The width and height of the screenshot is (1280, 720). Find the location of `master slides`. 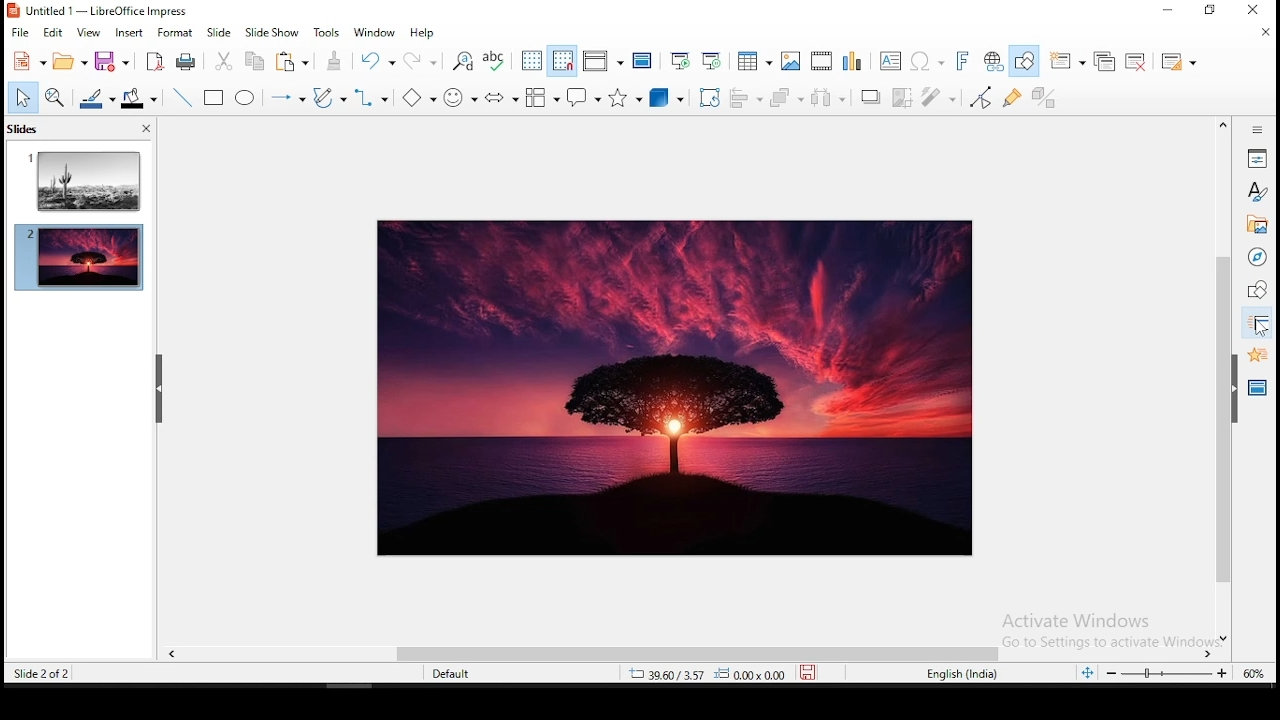

master slides is located at coordinates (1257, 387).